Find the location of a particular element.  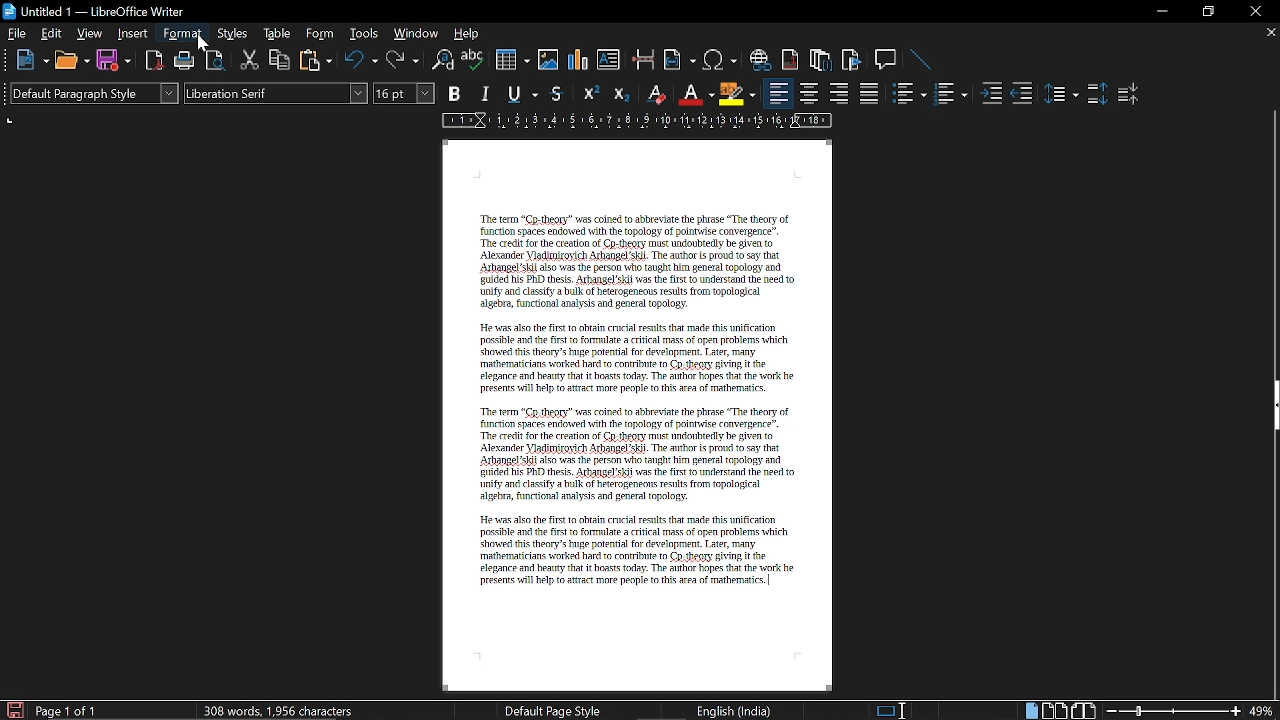

Insert footnote is located at coordinates (822, 61).